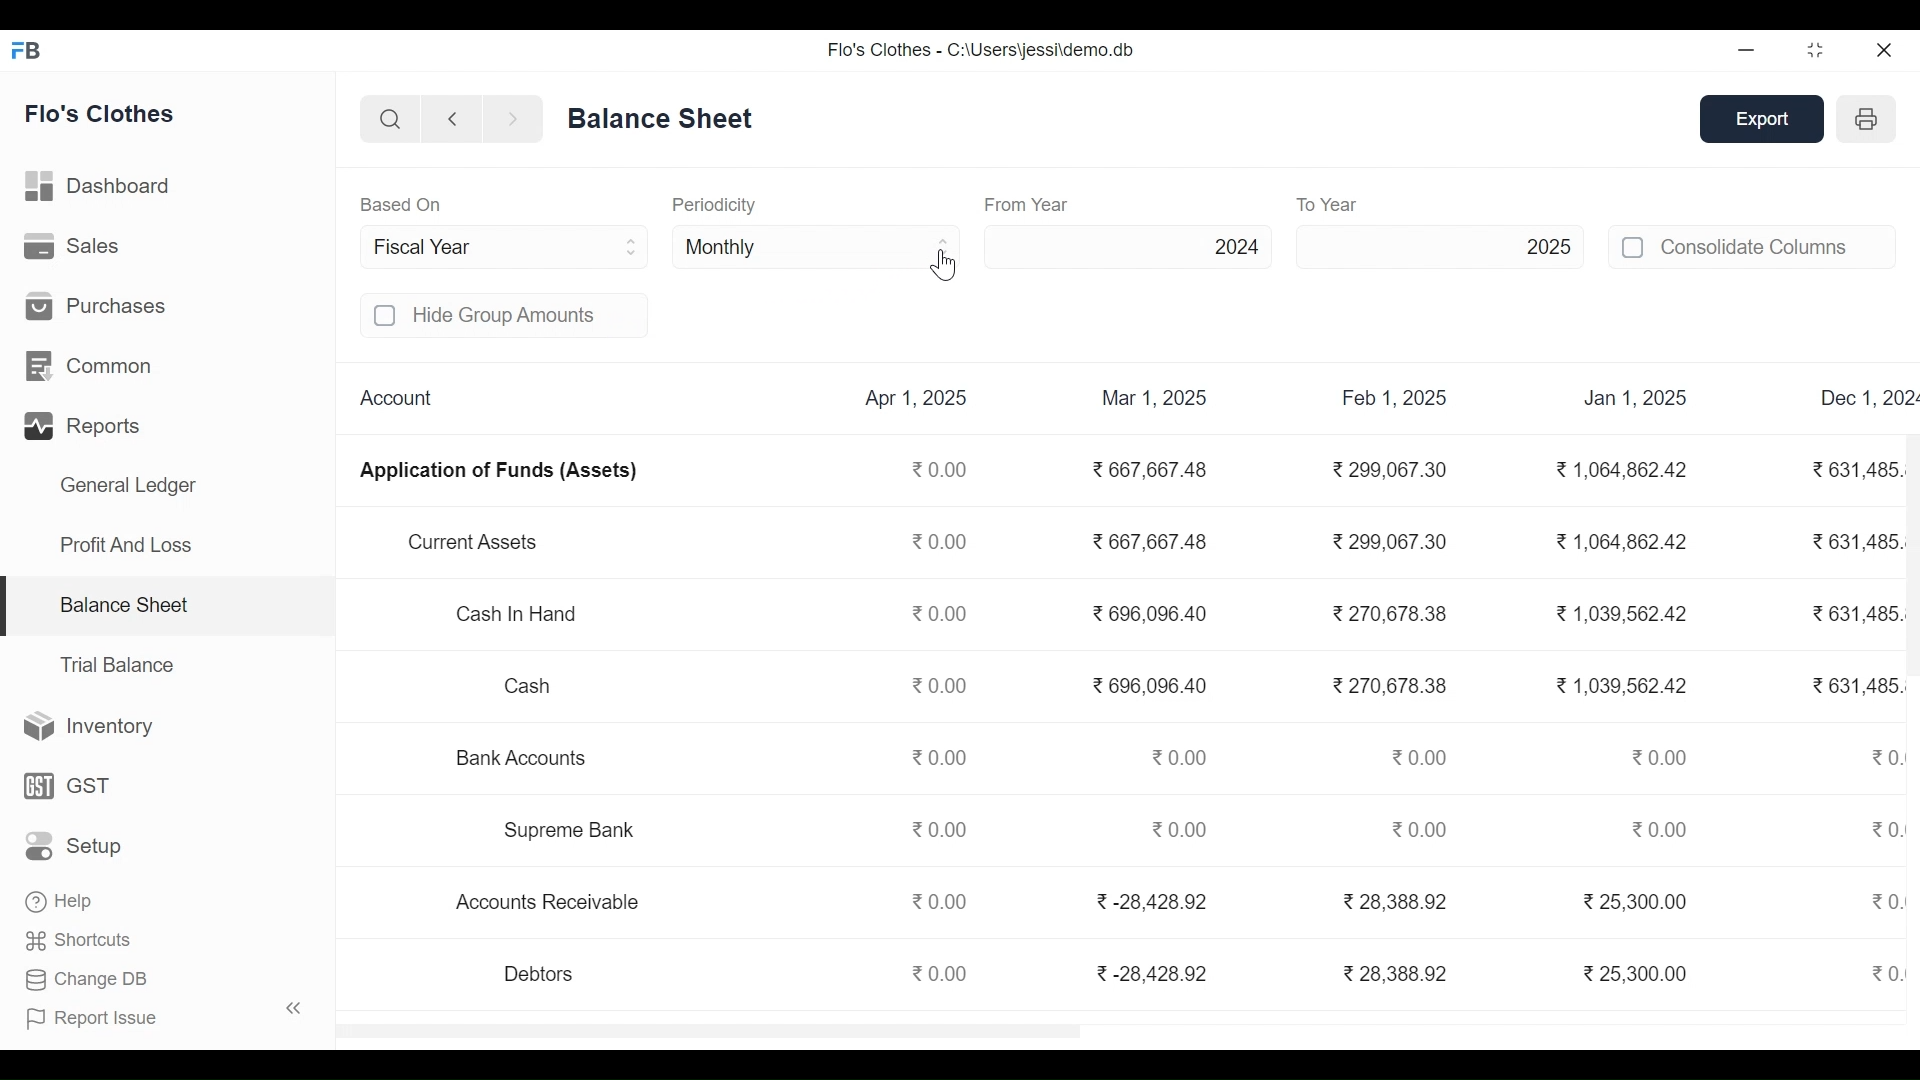 The image size is (1920, 1080). I want to click on restore view, so click(1817, 51).